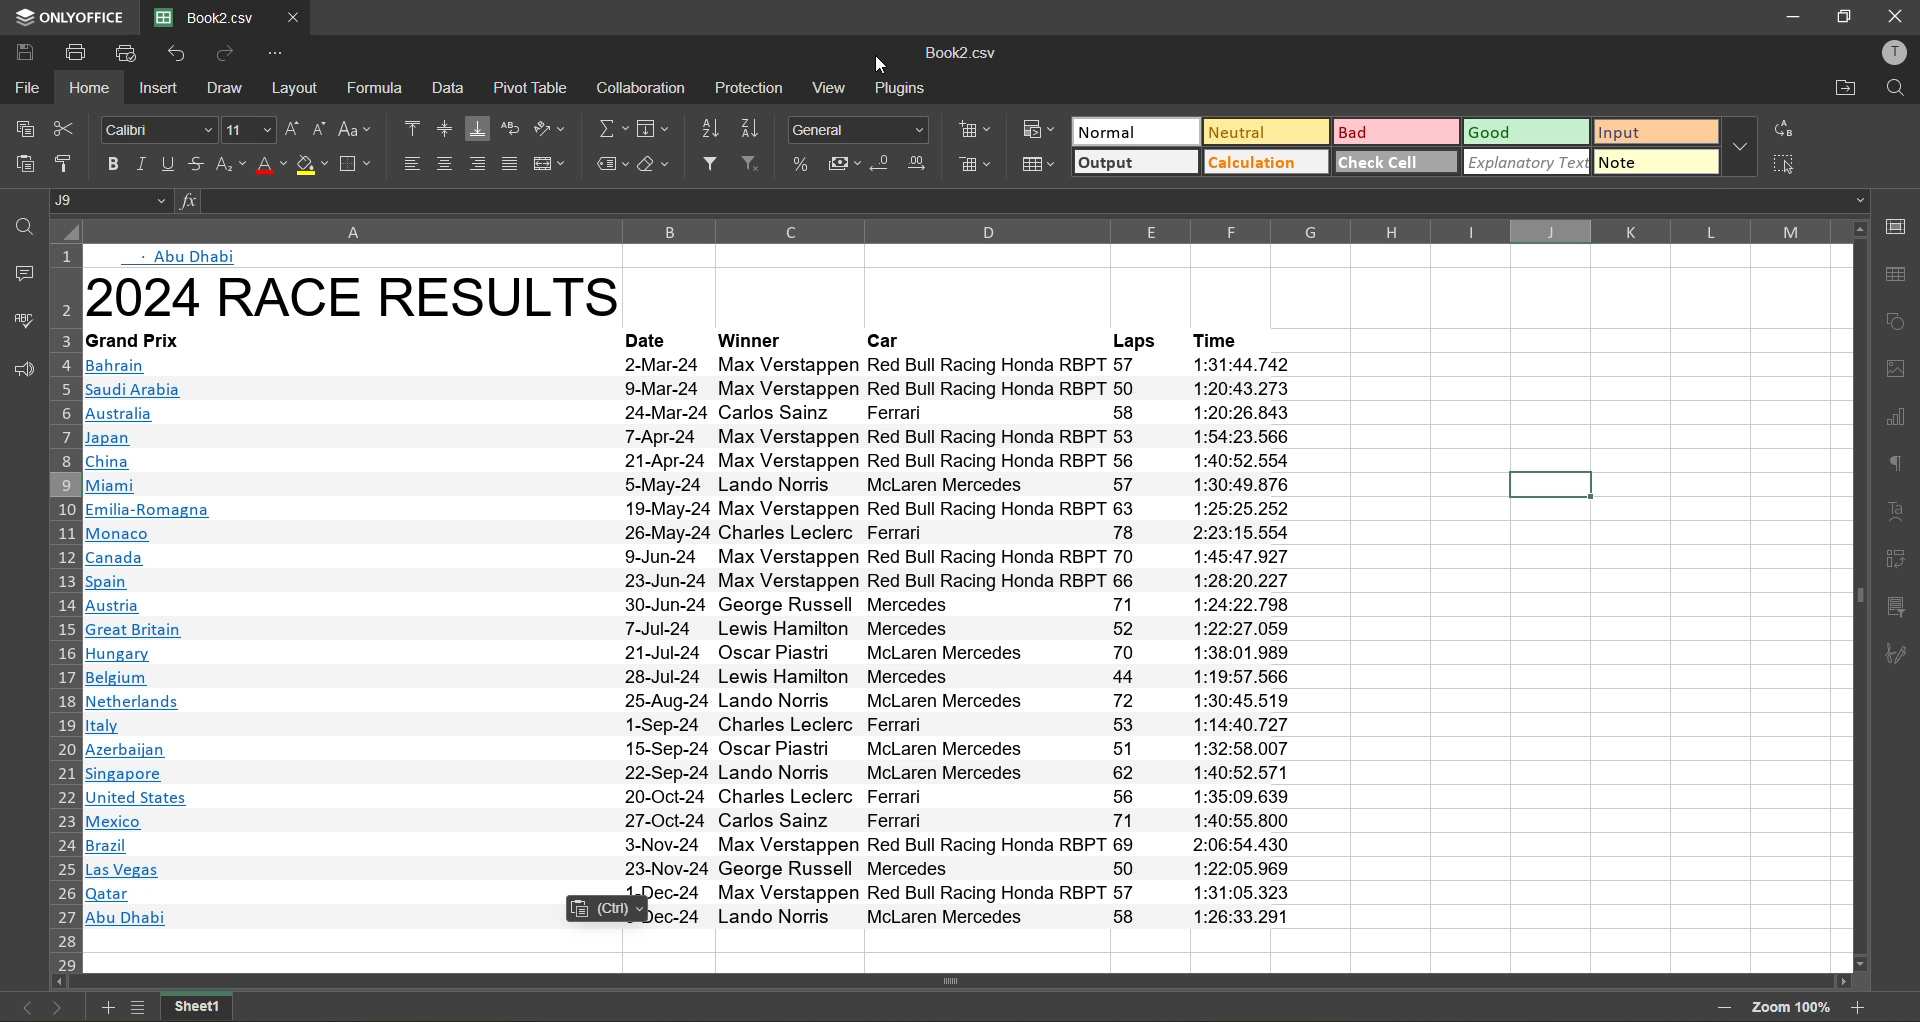 The image size is (1920, 1022). What do you see at coordinates (61, 17) in the screenshot?
I see `app name` at bounding box center [61, 17].